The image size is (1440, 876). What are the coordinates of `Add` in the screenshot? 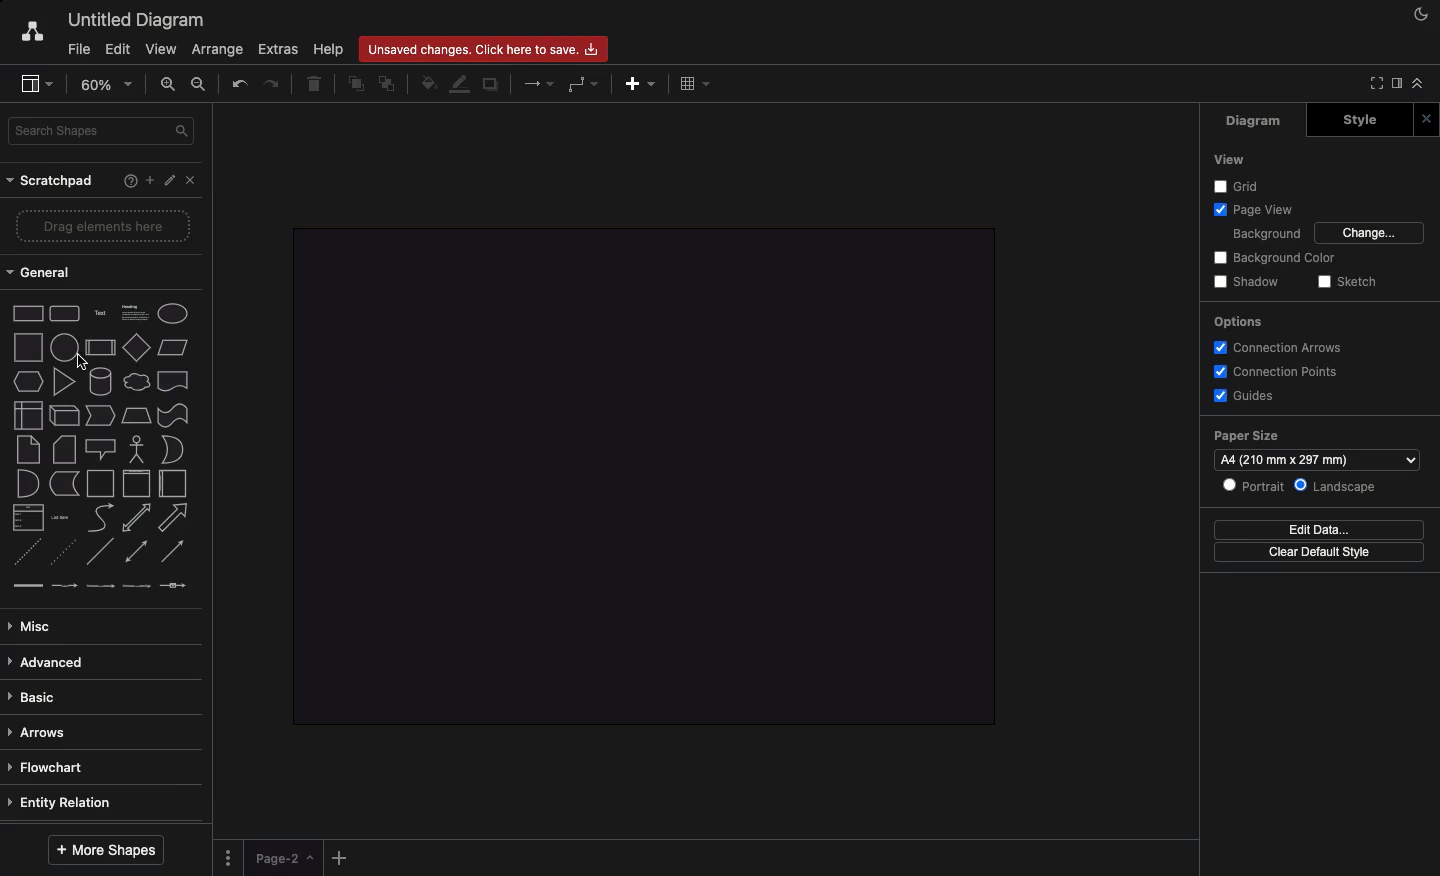 It's located at (642, 85).